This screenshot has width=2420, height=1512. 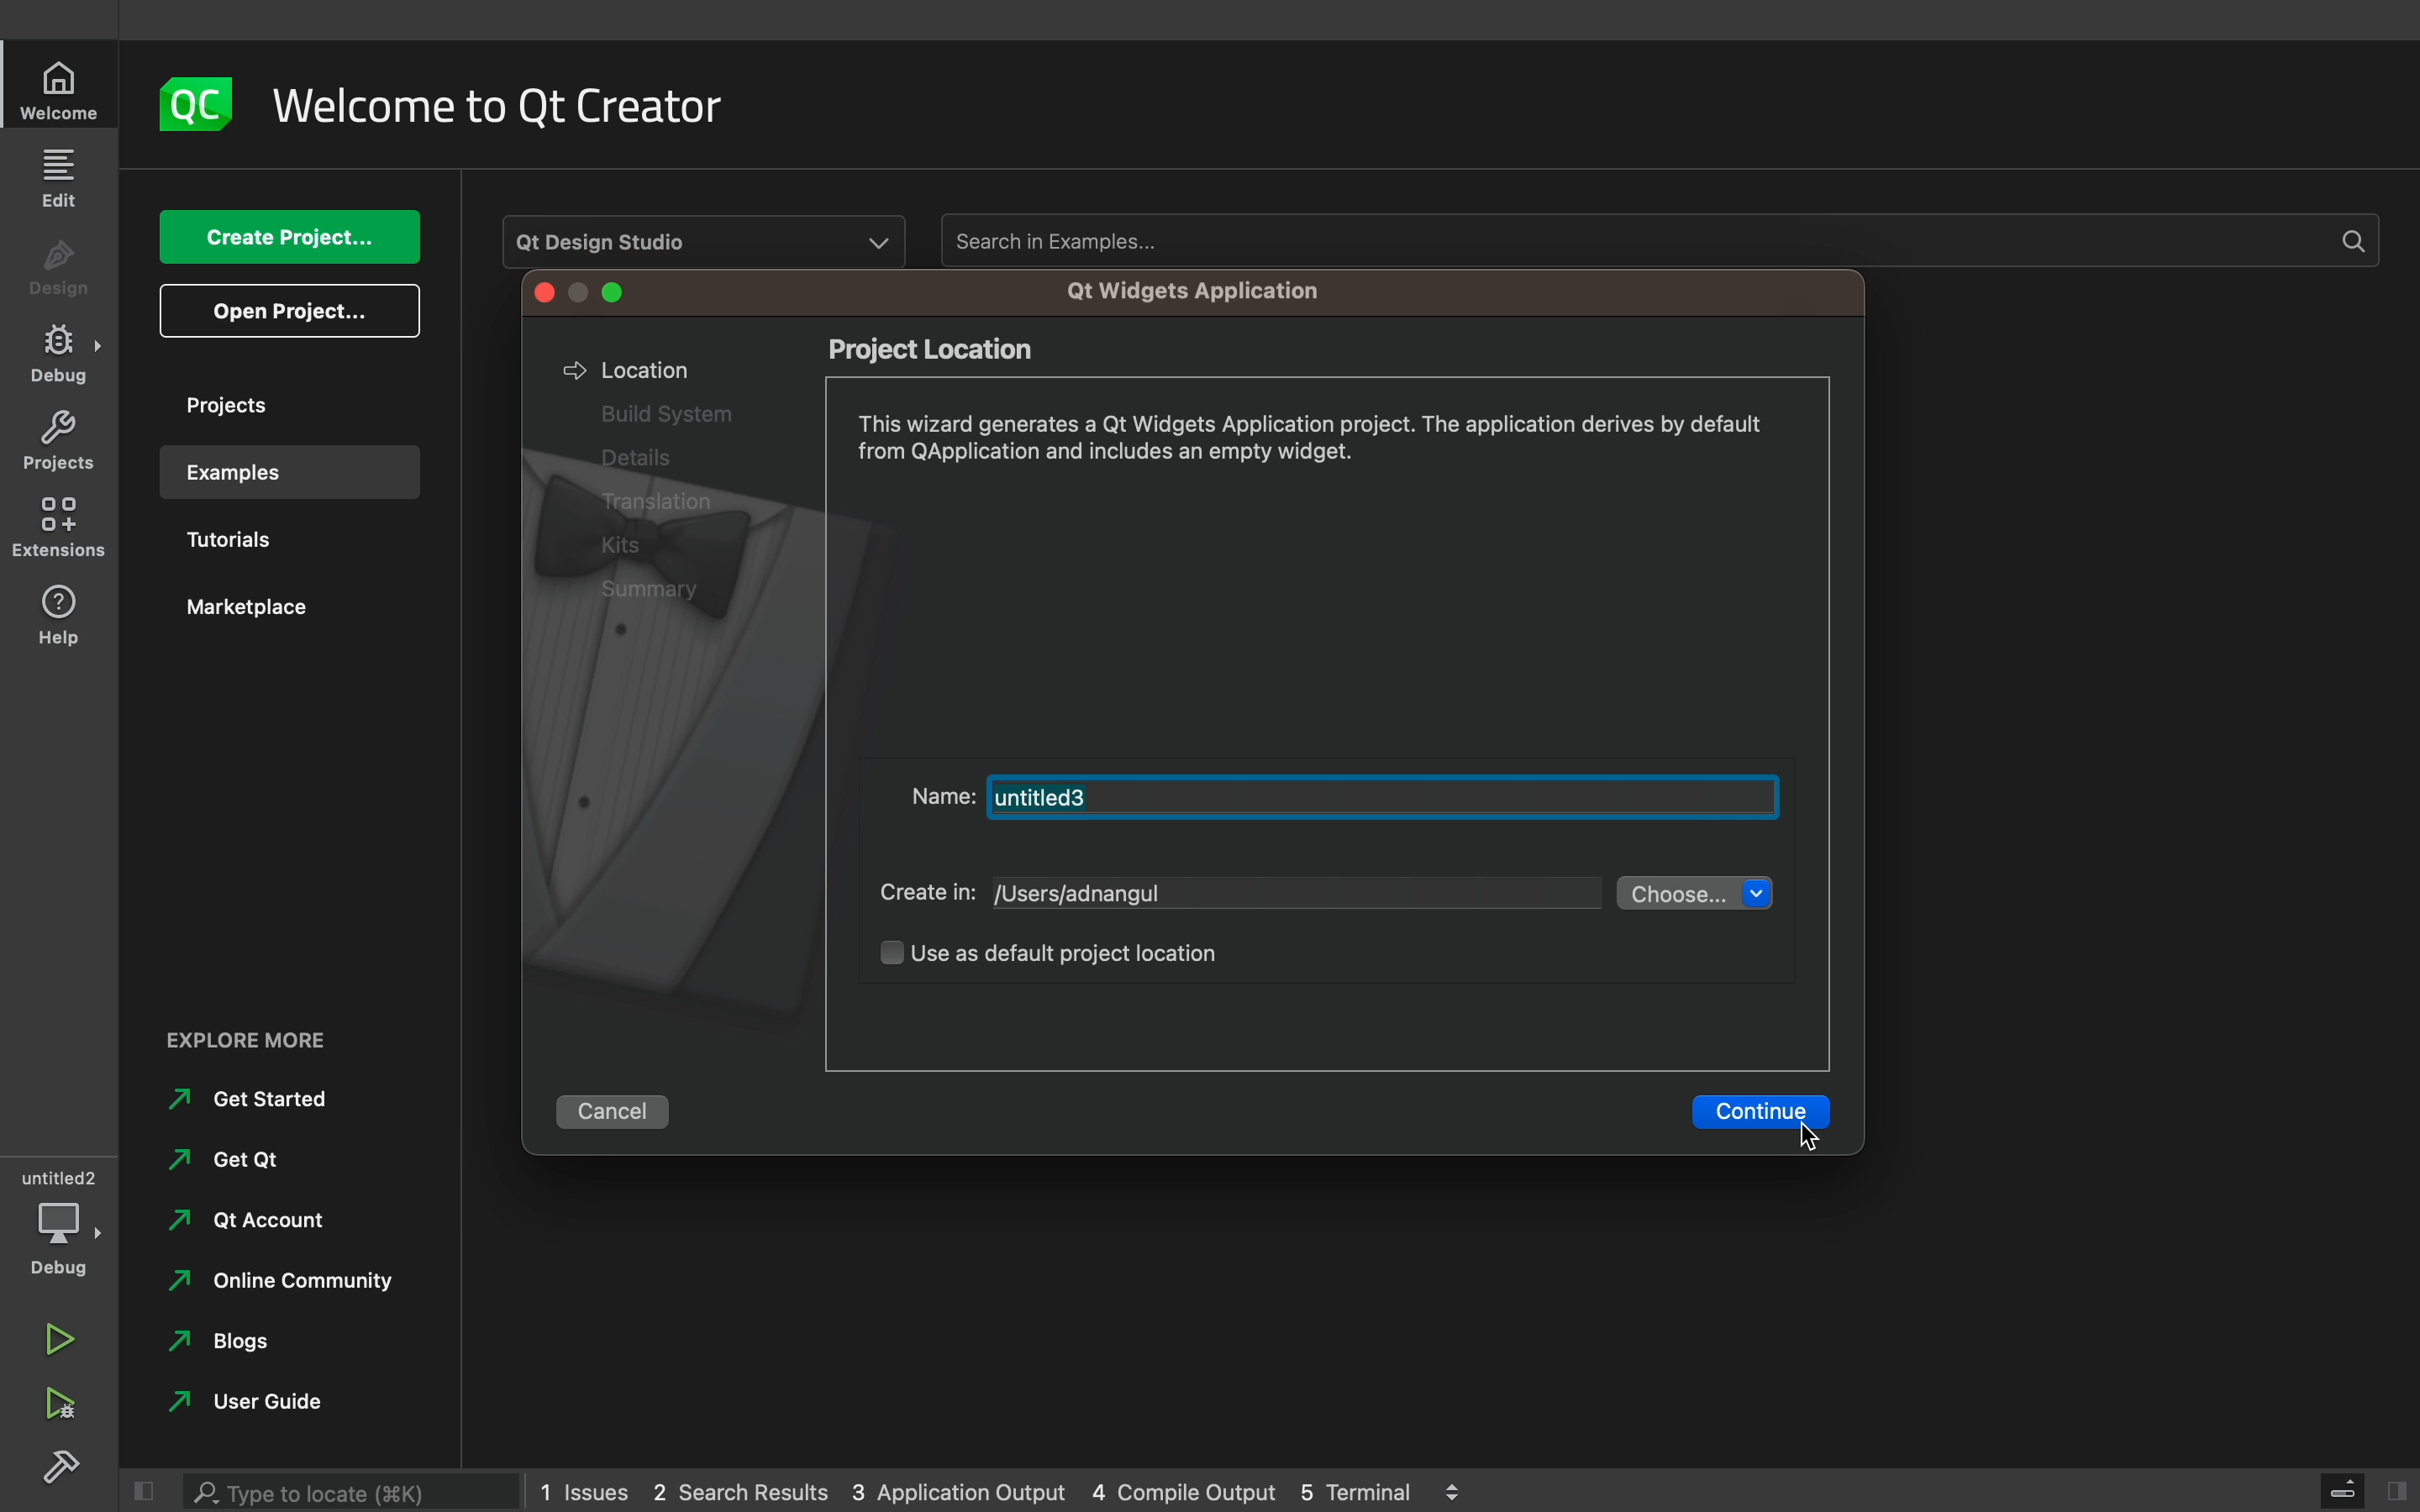 What do you see at coordinates (516, 106) in the screenshot?
I see `welcome to qt creator` at bounding box center [516, 106].